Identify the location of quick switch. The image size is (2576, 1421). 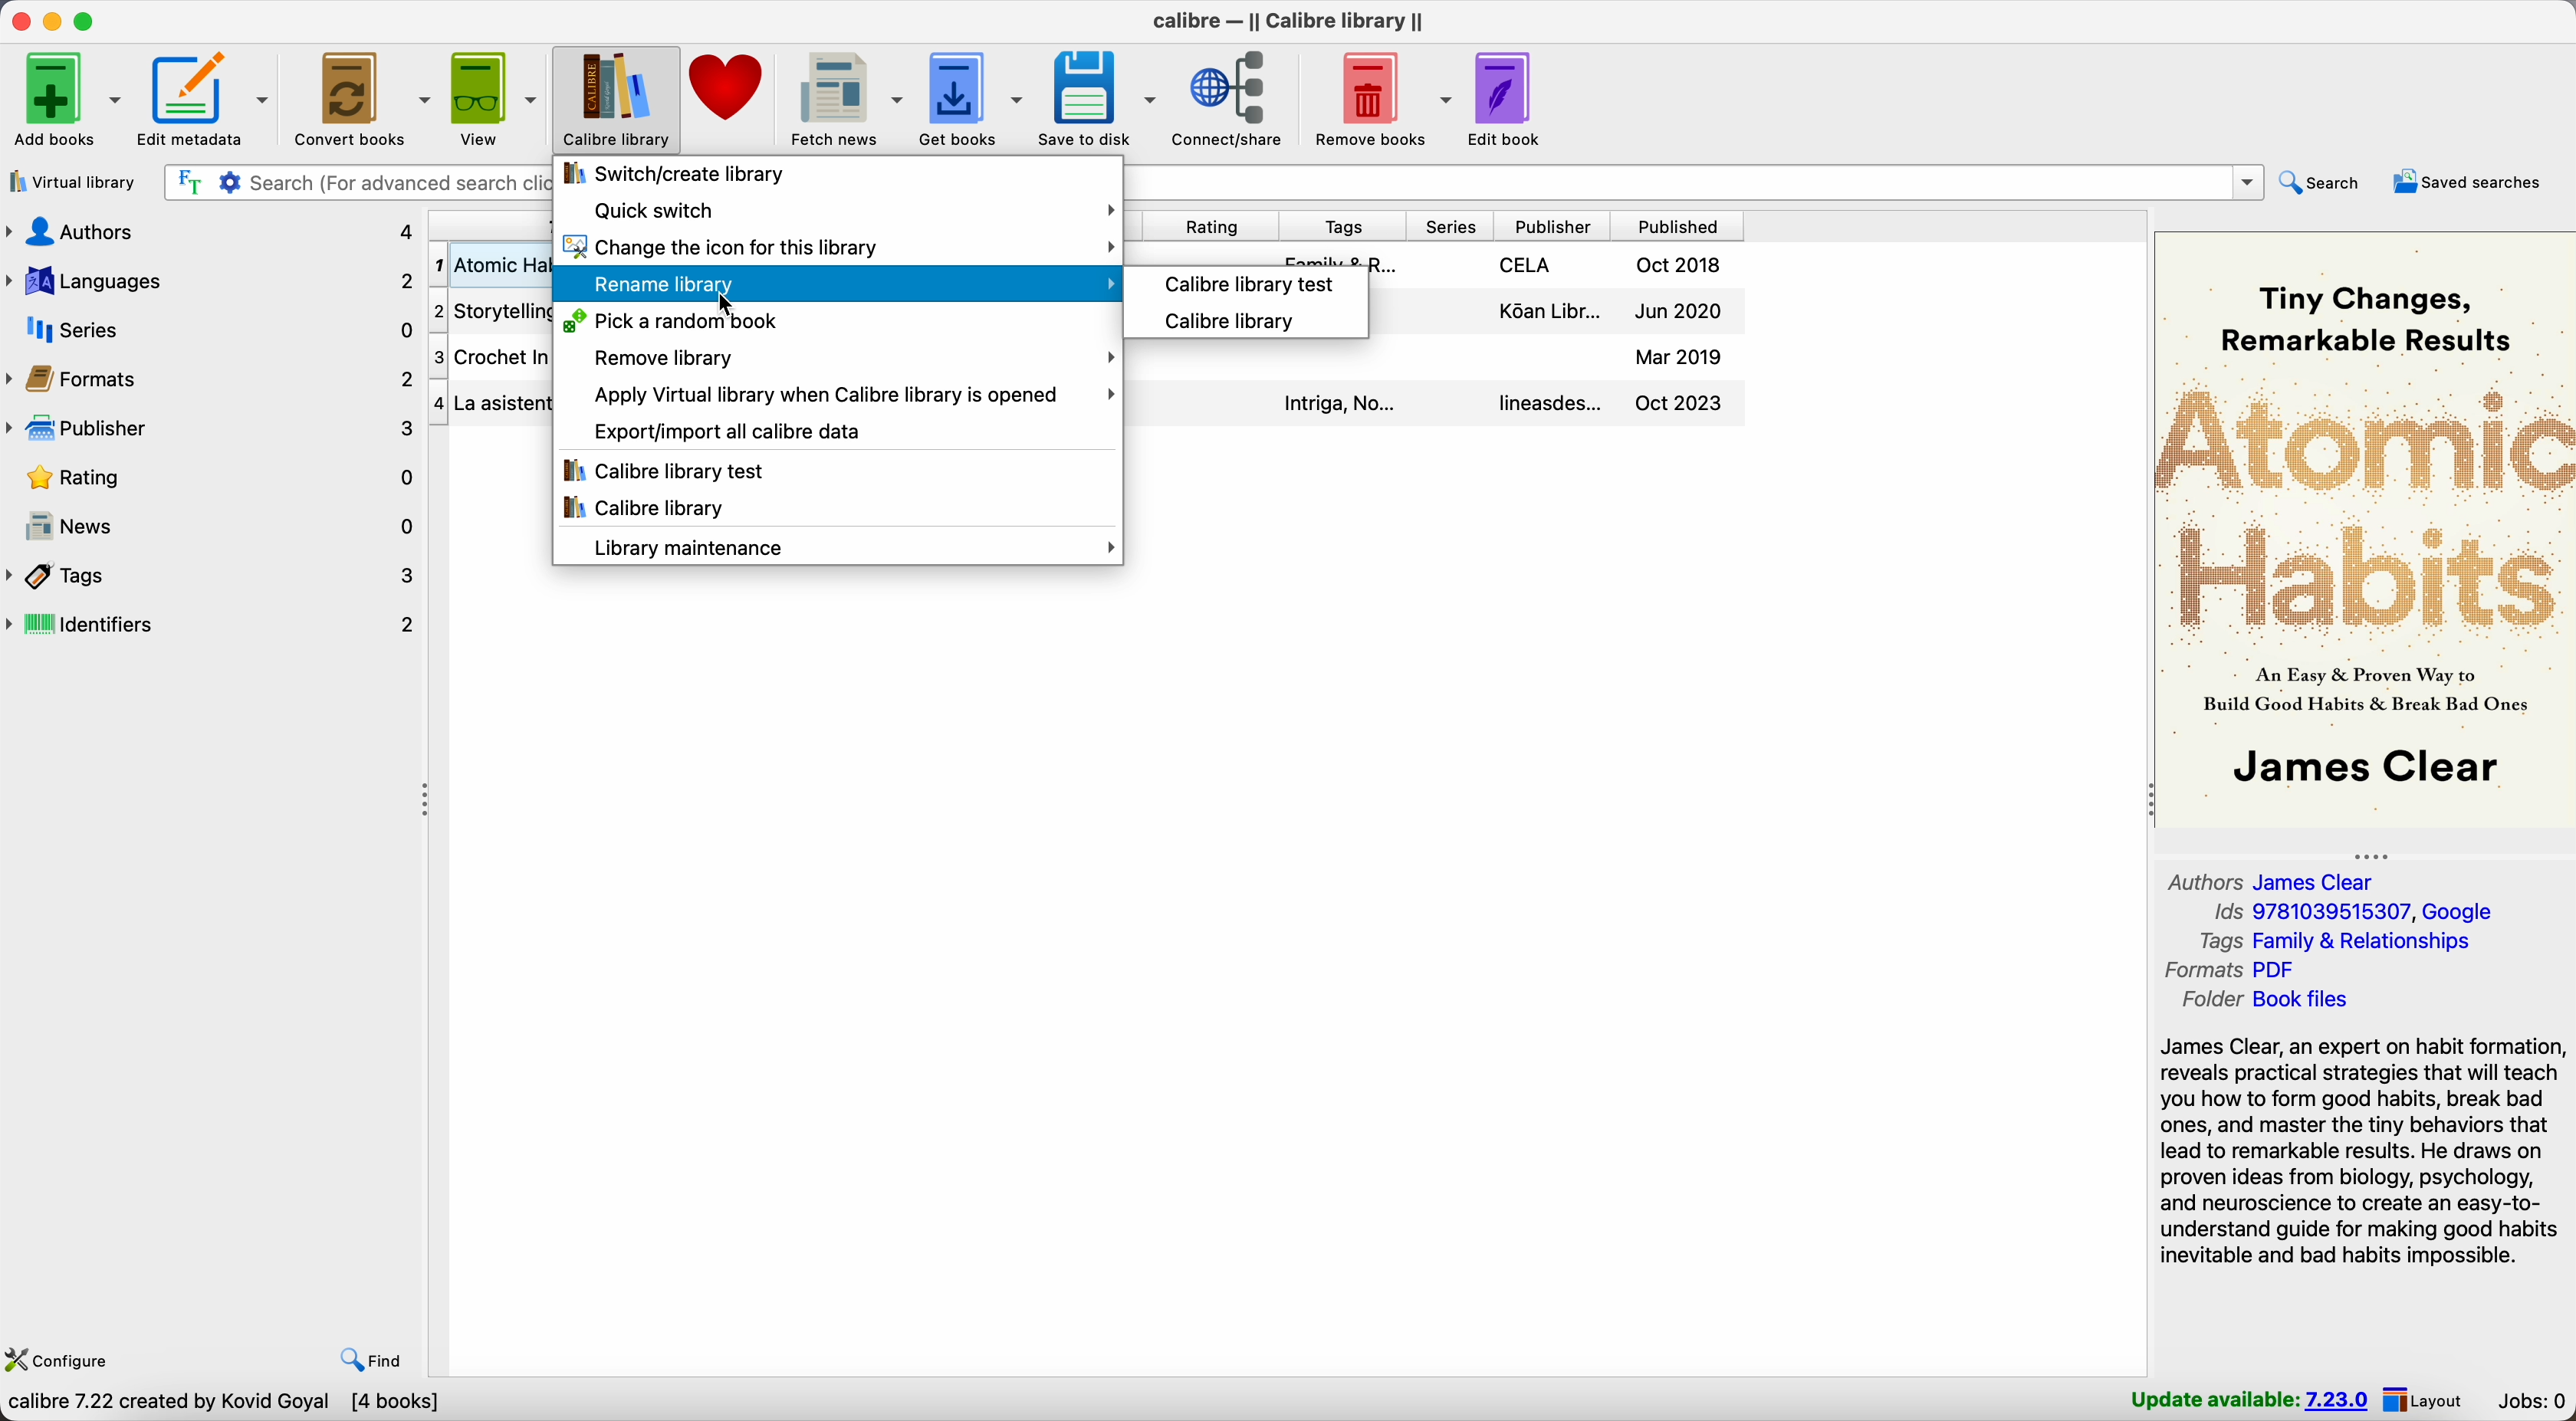
(850, 210).